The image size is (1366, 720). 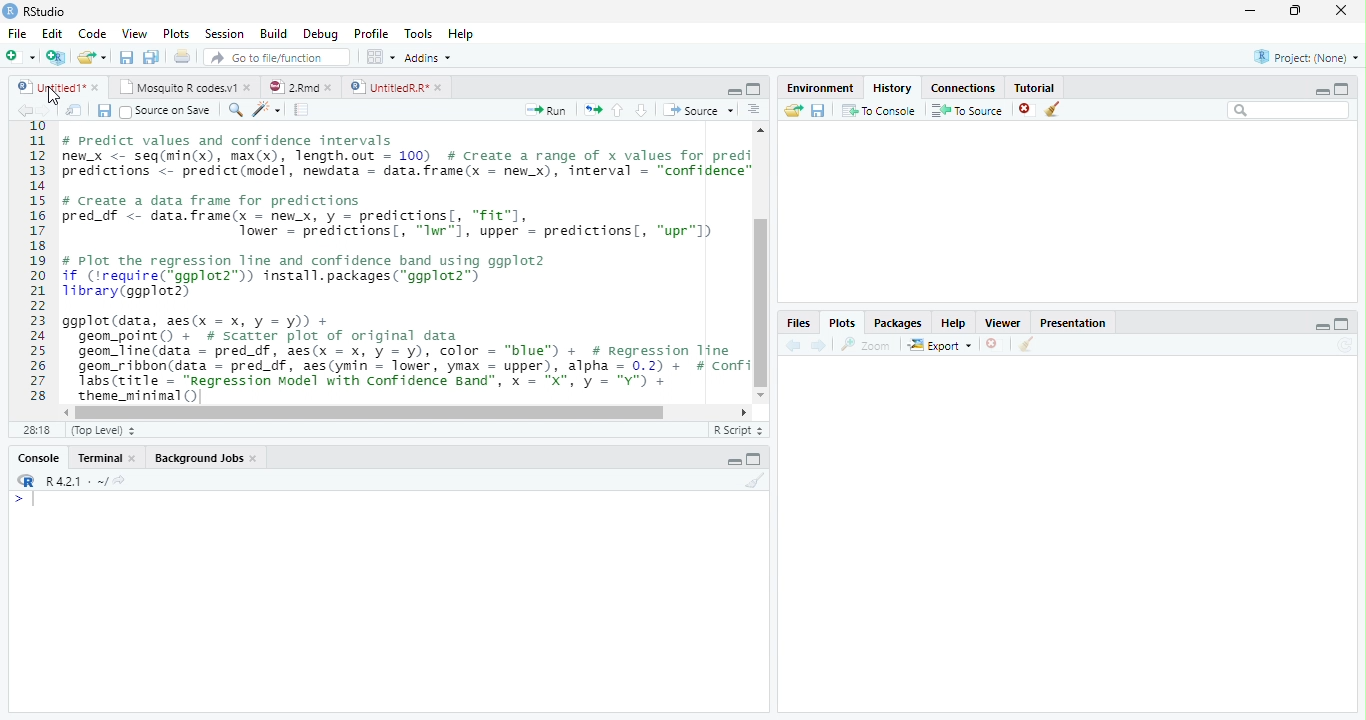 I want to click on Terminal, so click(x=108, y=455).